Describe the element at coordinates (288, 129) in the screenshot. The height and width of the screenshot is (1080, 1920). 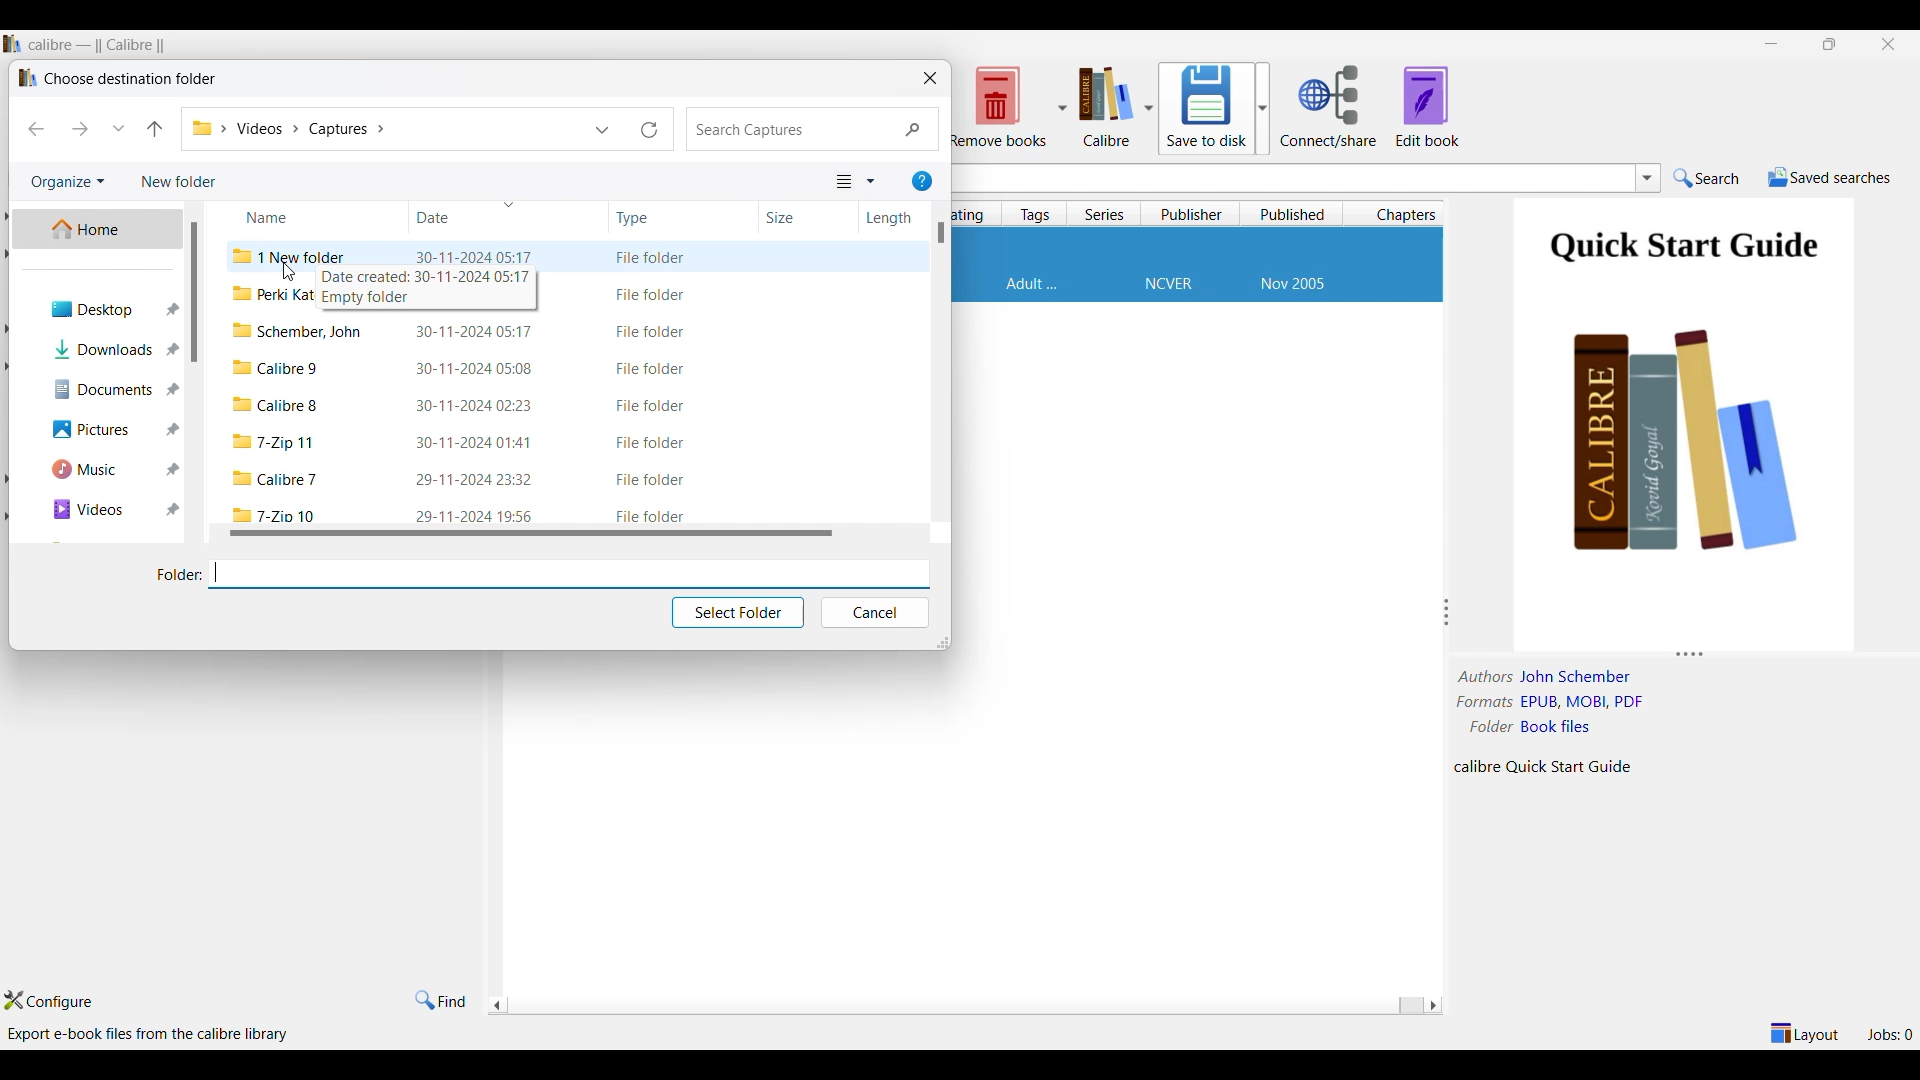
I see `Current pathway` at that location.